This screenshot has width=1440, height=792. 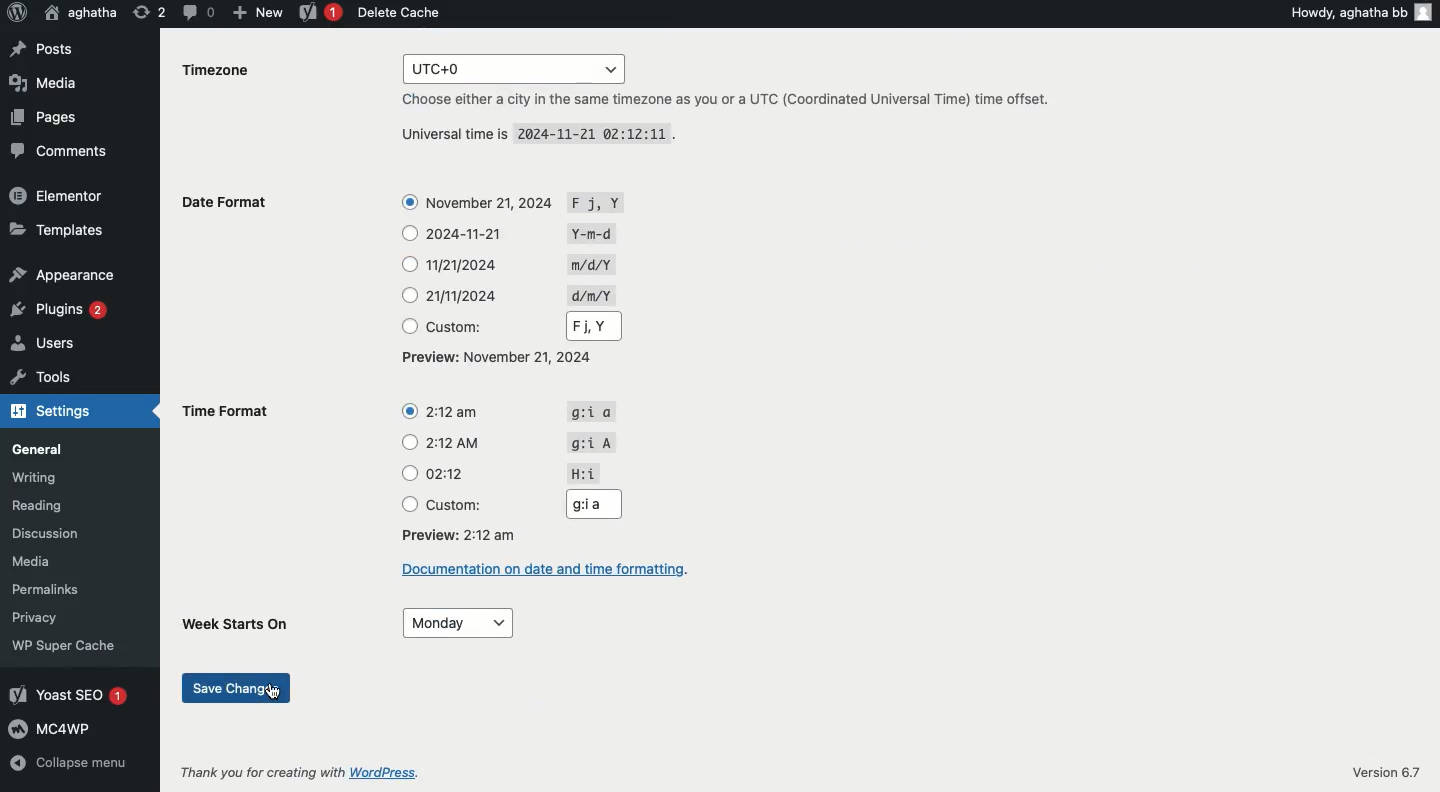 I want to click on Privacy, so click(x=46, y=616).